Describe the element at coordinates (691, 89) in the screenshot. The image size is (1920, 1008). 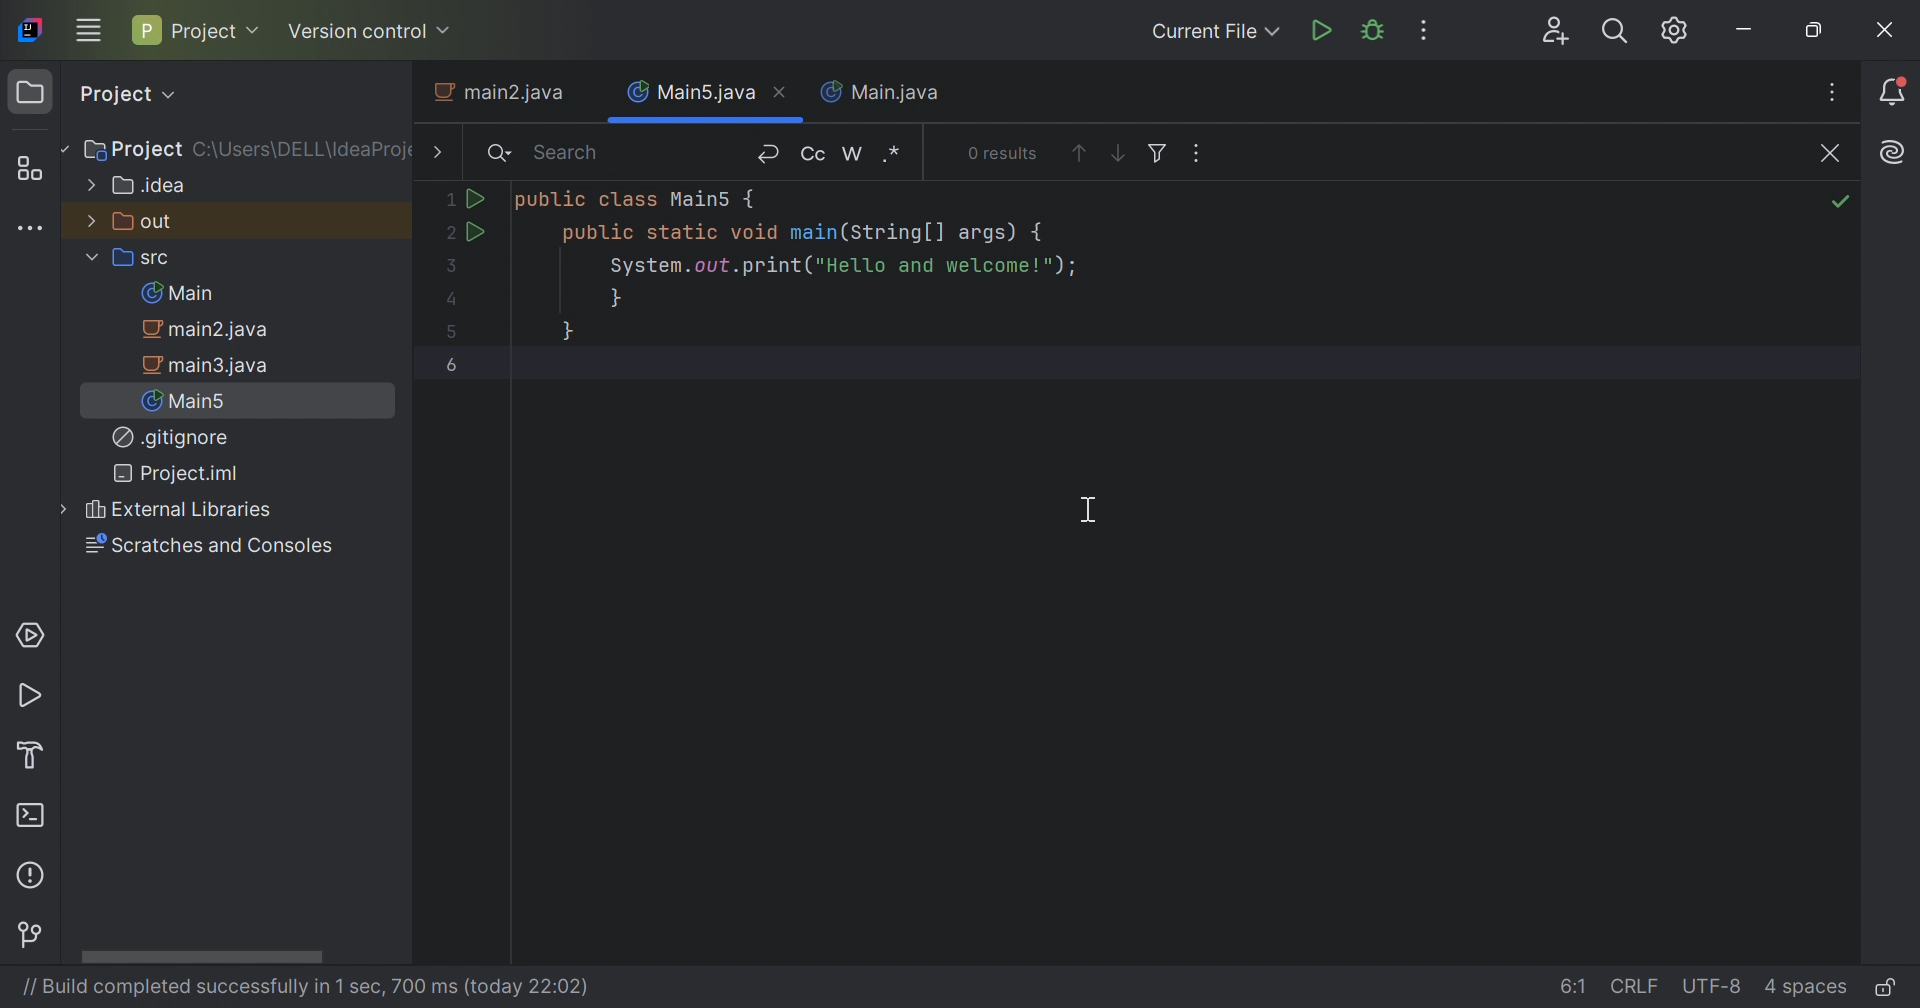
I see `Main5.java` at that location.